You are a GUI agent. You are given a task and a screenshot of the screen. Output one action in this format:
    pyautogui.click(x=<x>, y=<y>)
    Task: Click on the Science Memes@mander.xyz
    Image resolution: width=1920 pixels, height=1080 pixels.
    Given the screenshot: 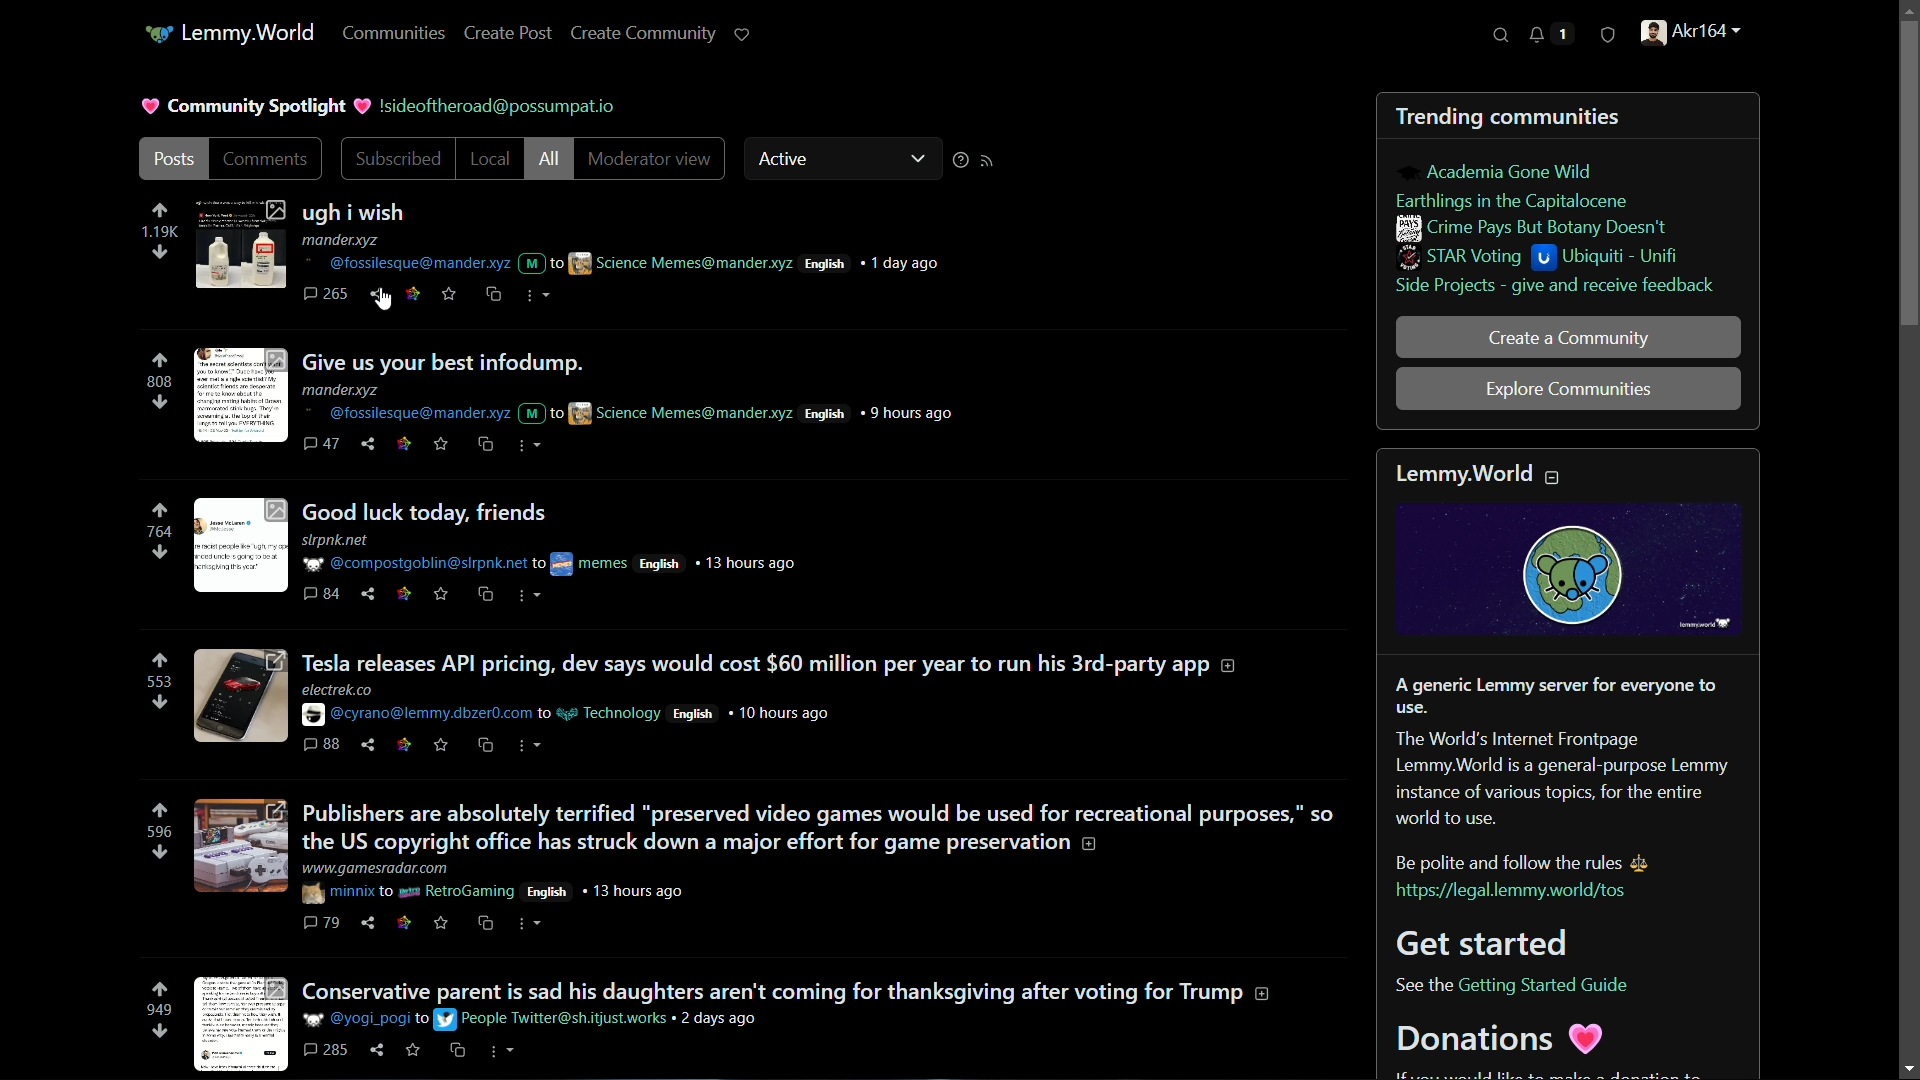 What is the action you would take?
    pyautogui.click(x=681, y=264)
    